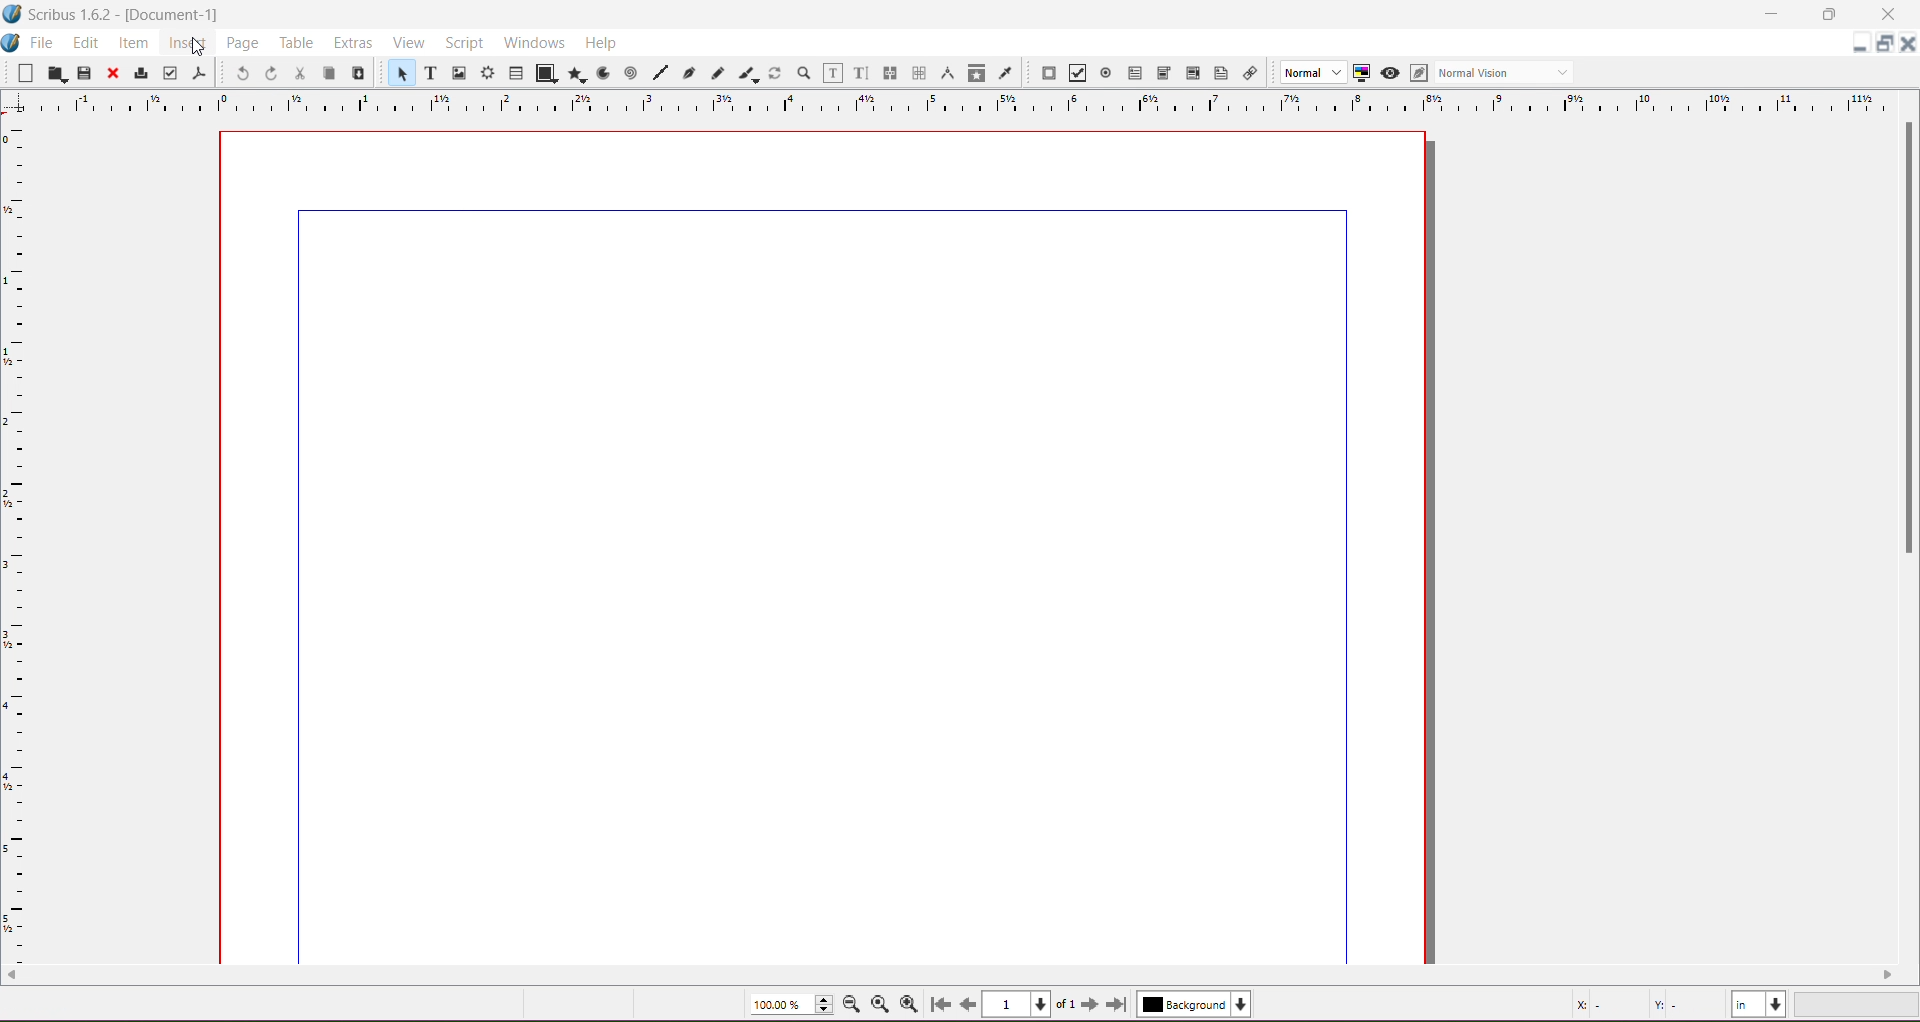 The height and width of the screenshot is (1022, 1920). What do you see at coordinates (12, 14) in the screenshot?
I see `Application Logo` at bounding box center [12, 14].